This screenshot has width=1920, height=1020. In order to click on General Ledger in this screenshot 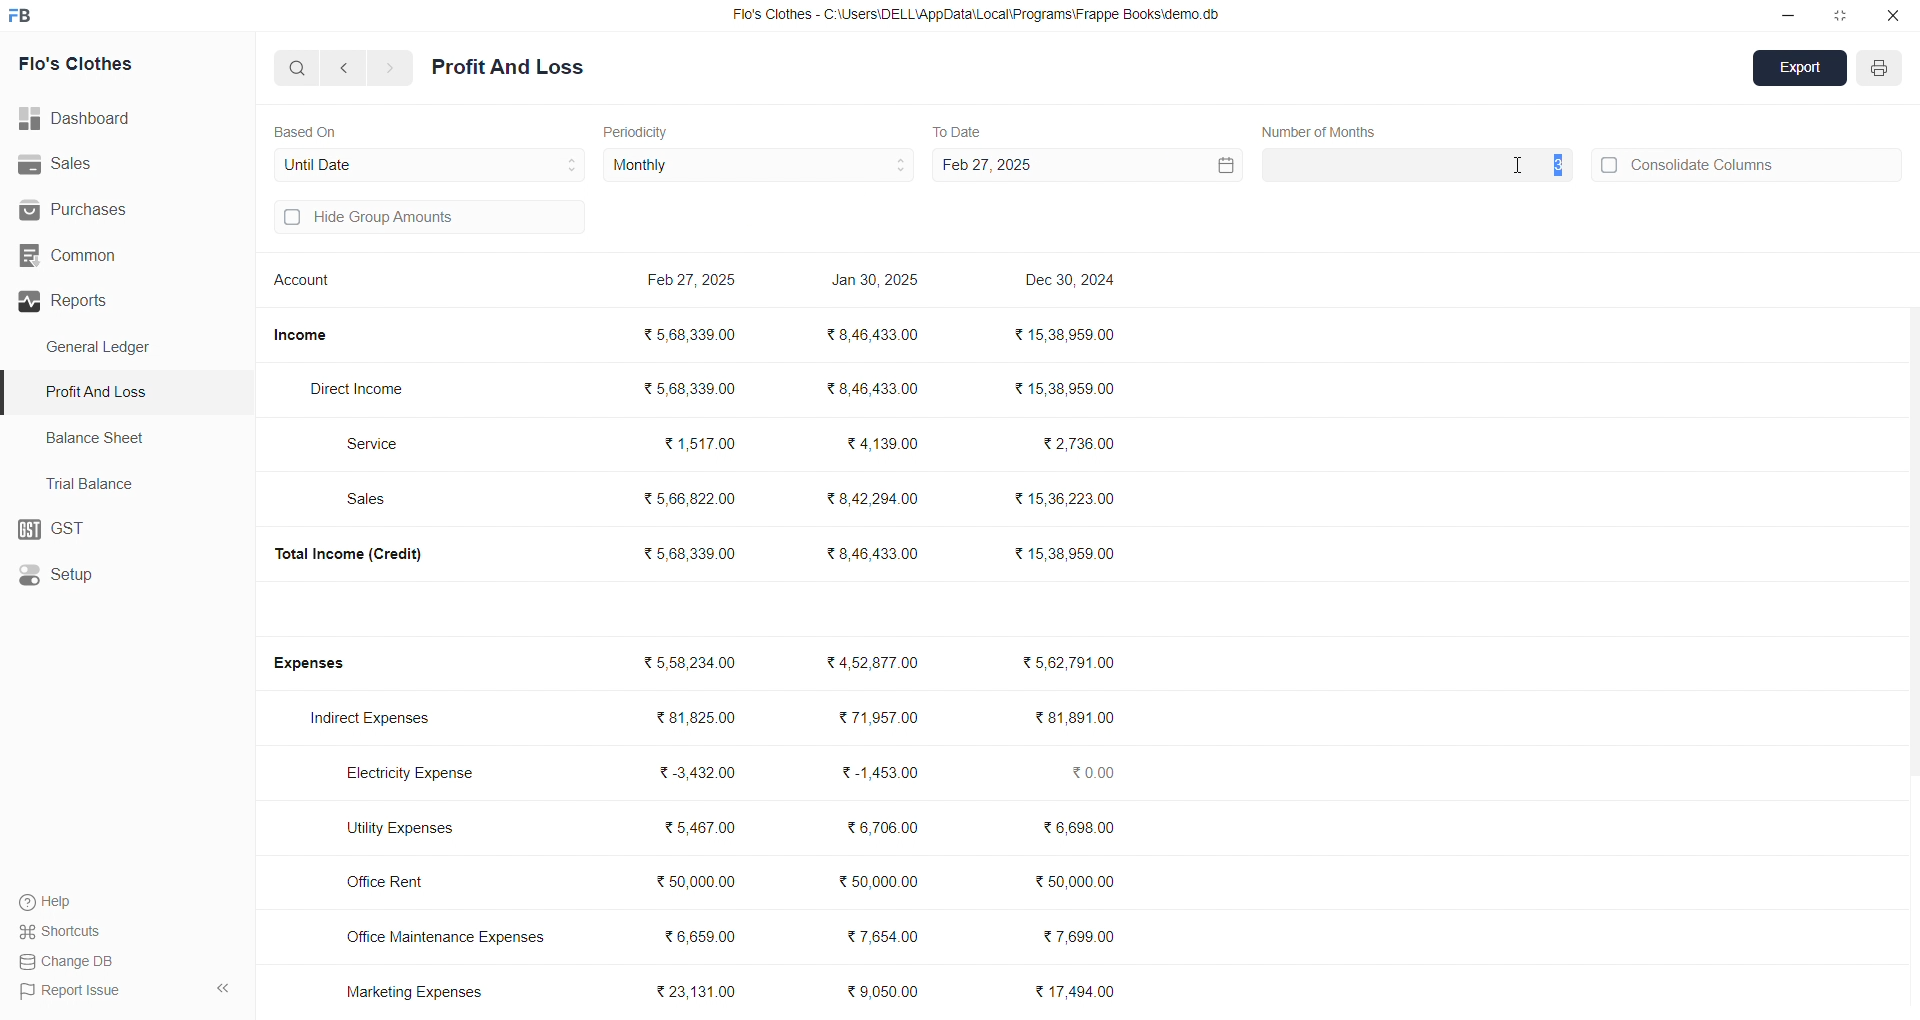, I will do `click(109, 348)`.